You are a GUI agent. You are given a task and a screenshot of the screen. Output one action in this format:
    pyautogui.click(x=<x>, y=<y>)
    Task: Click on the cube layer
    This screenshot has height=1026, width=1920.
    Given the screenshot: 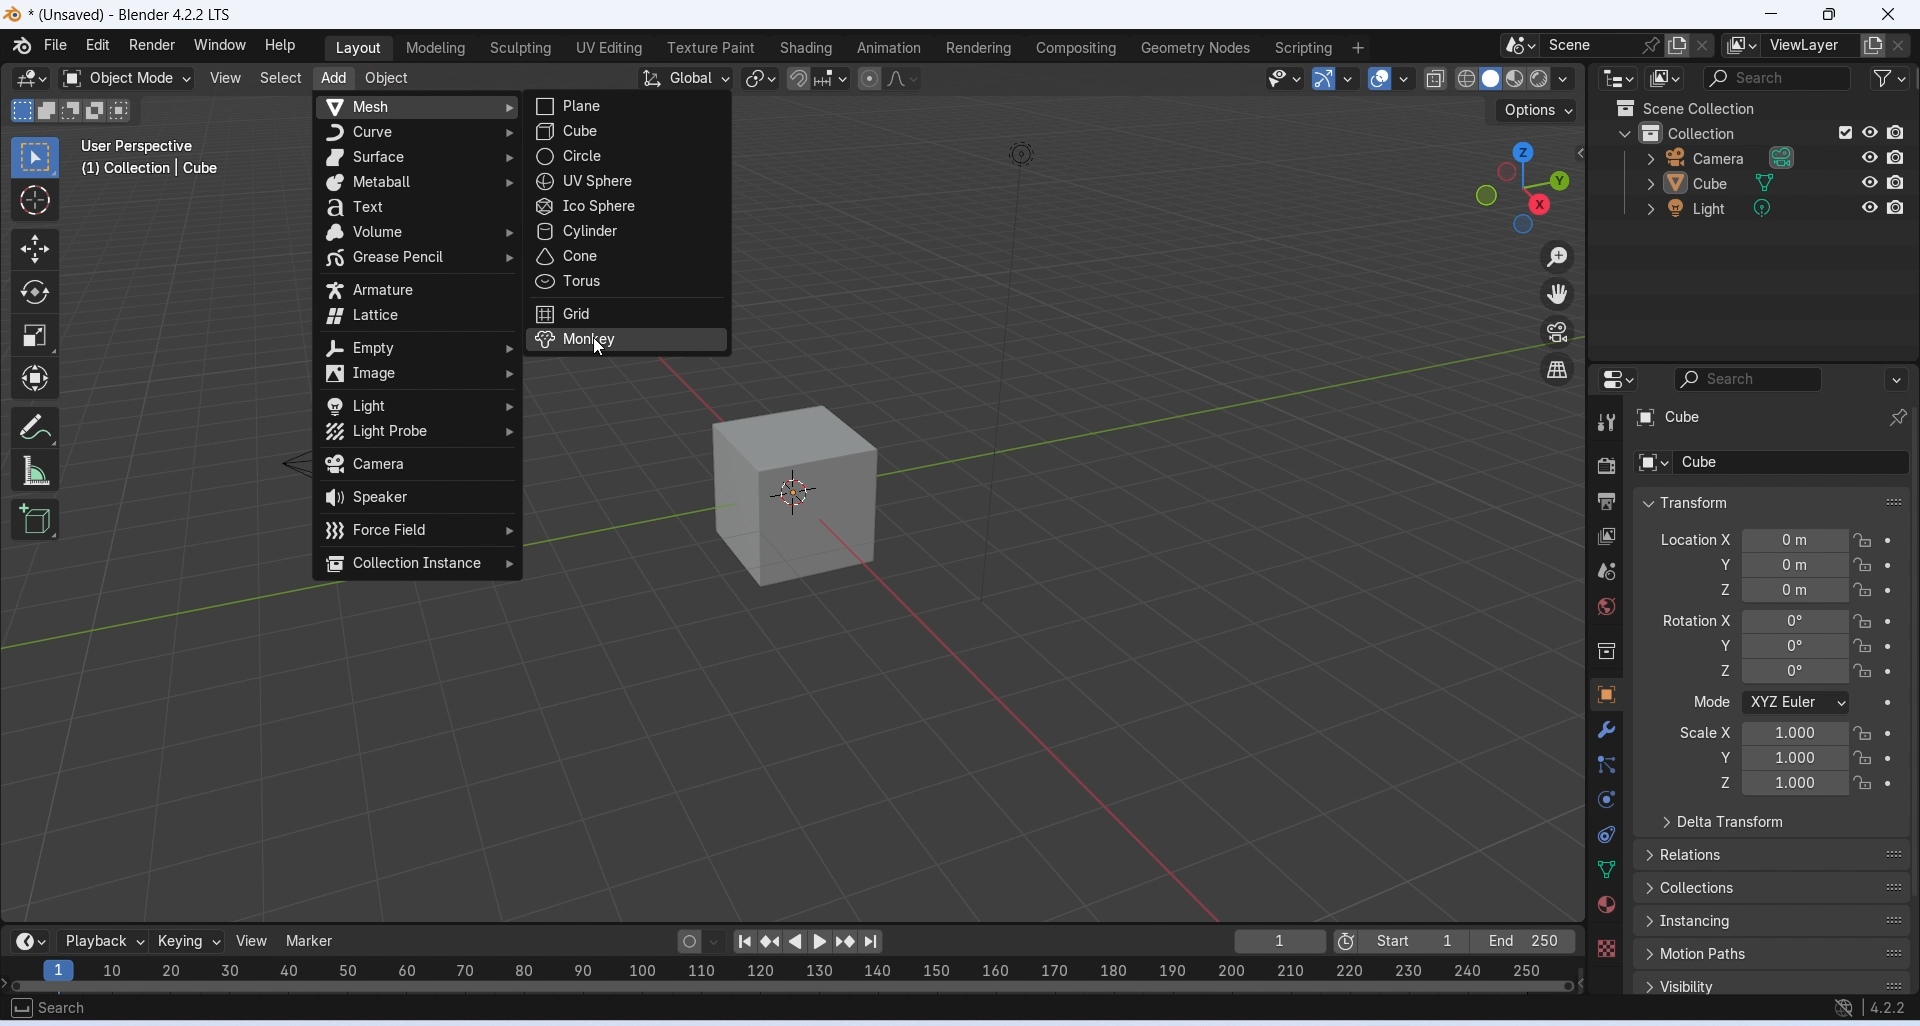 What is the action you would take?
    pyautogui.click(x=1739, y=183)
    